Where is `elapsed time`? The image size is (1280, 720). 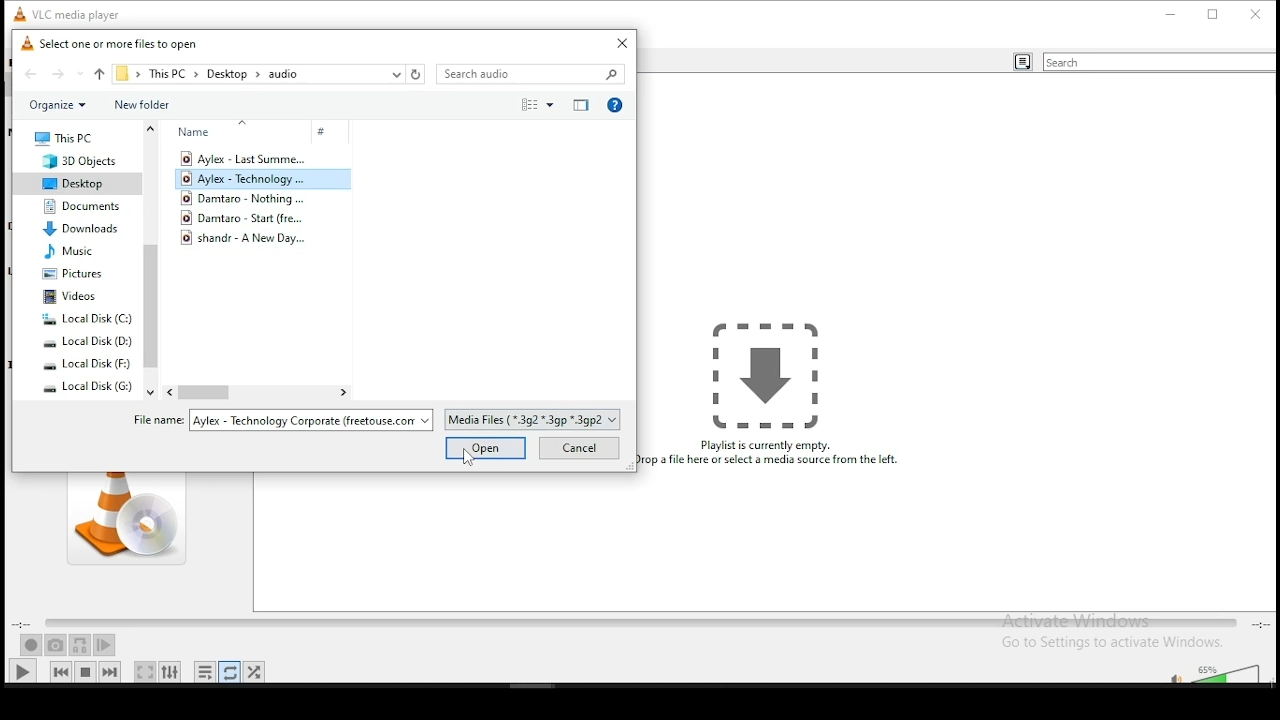
elapsed time is located at coordinates (23, 624).